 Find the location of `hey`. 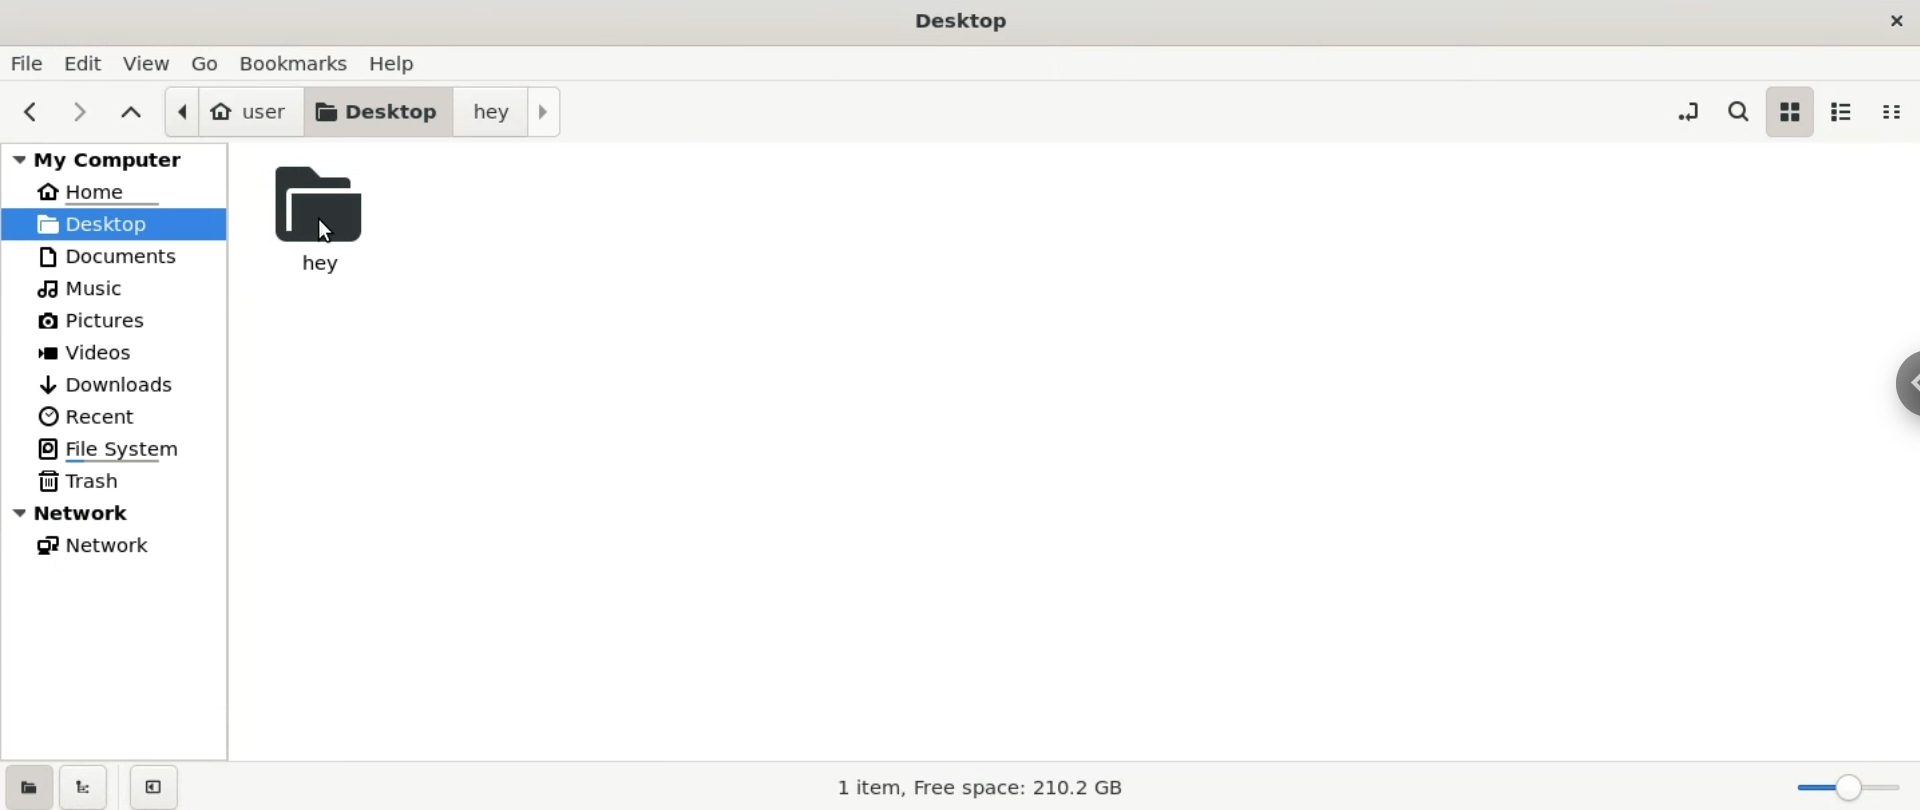

hey is located at coordinates (324, 222).